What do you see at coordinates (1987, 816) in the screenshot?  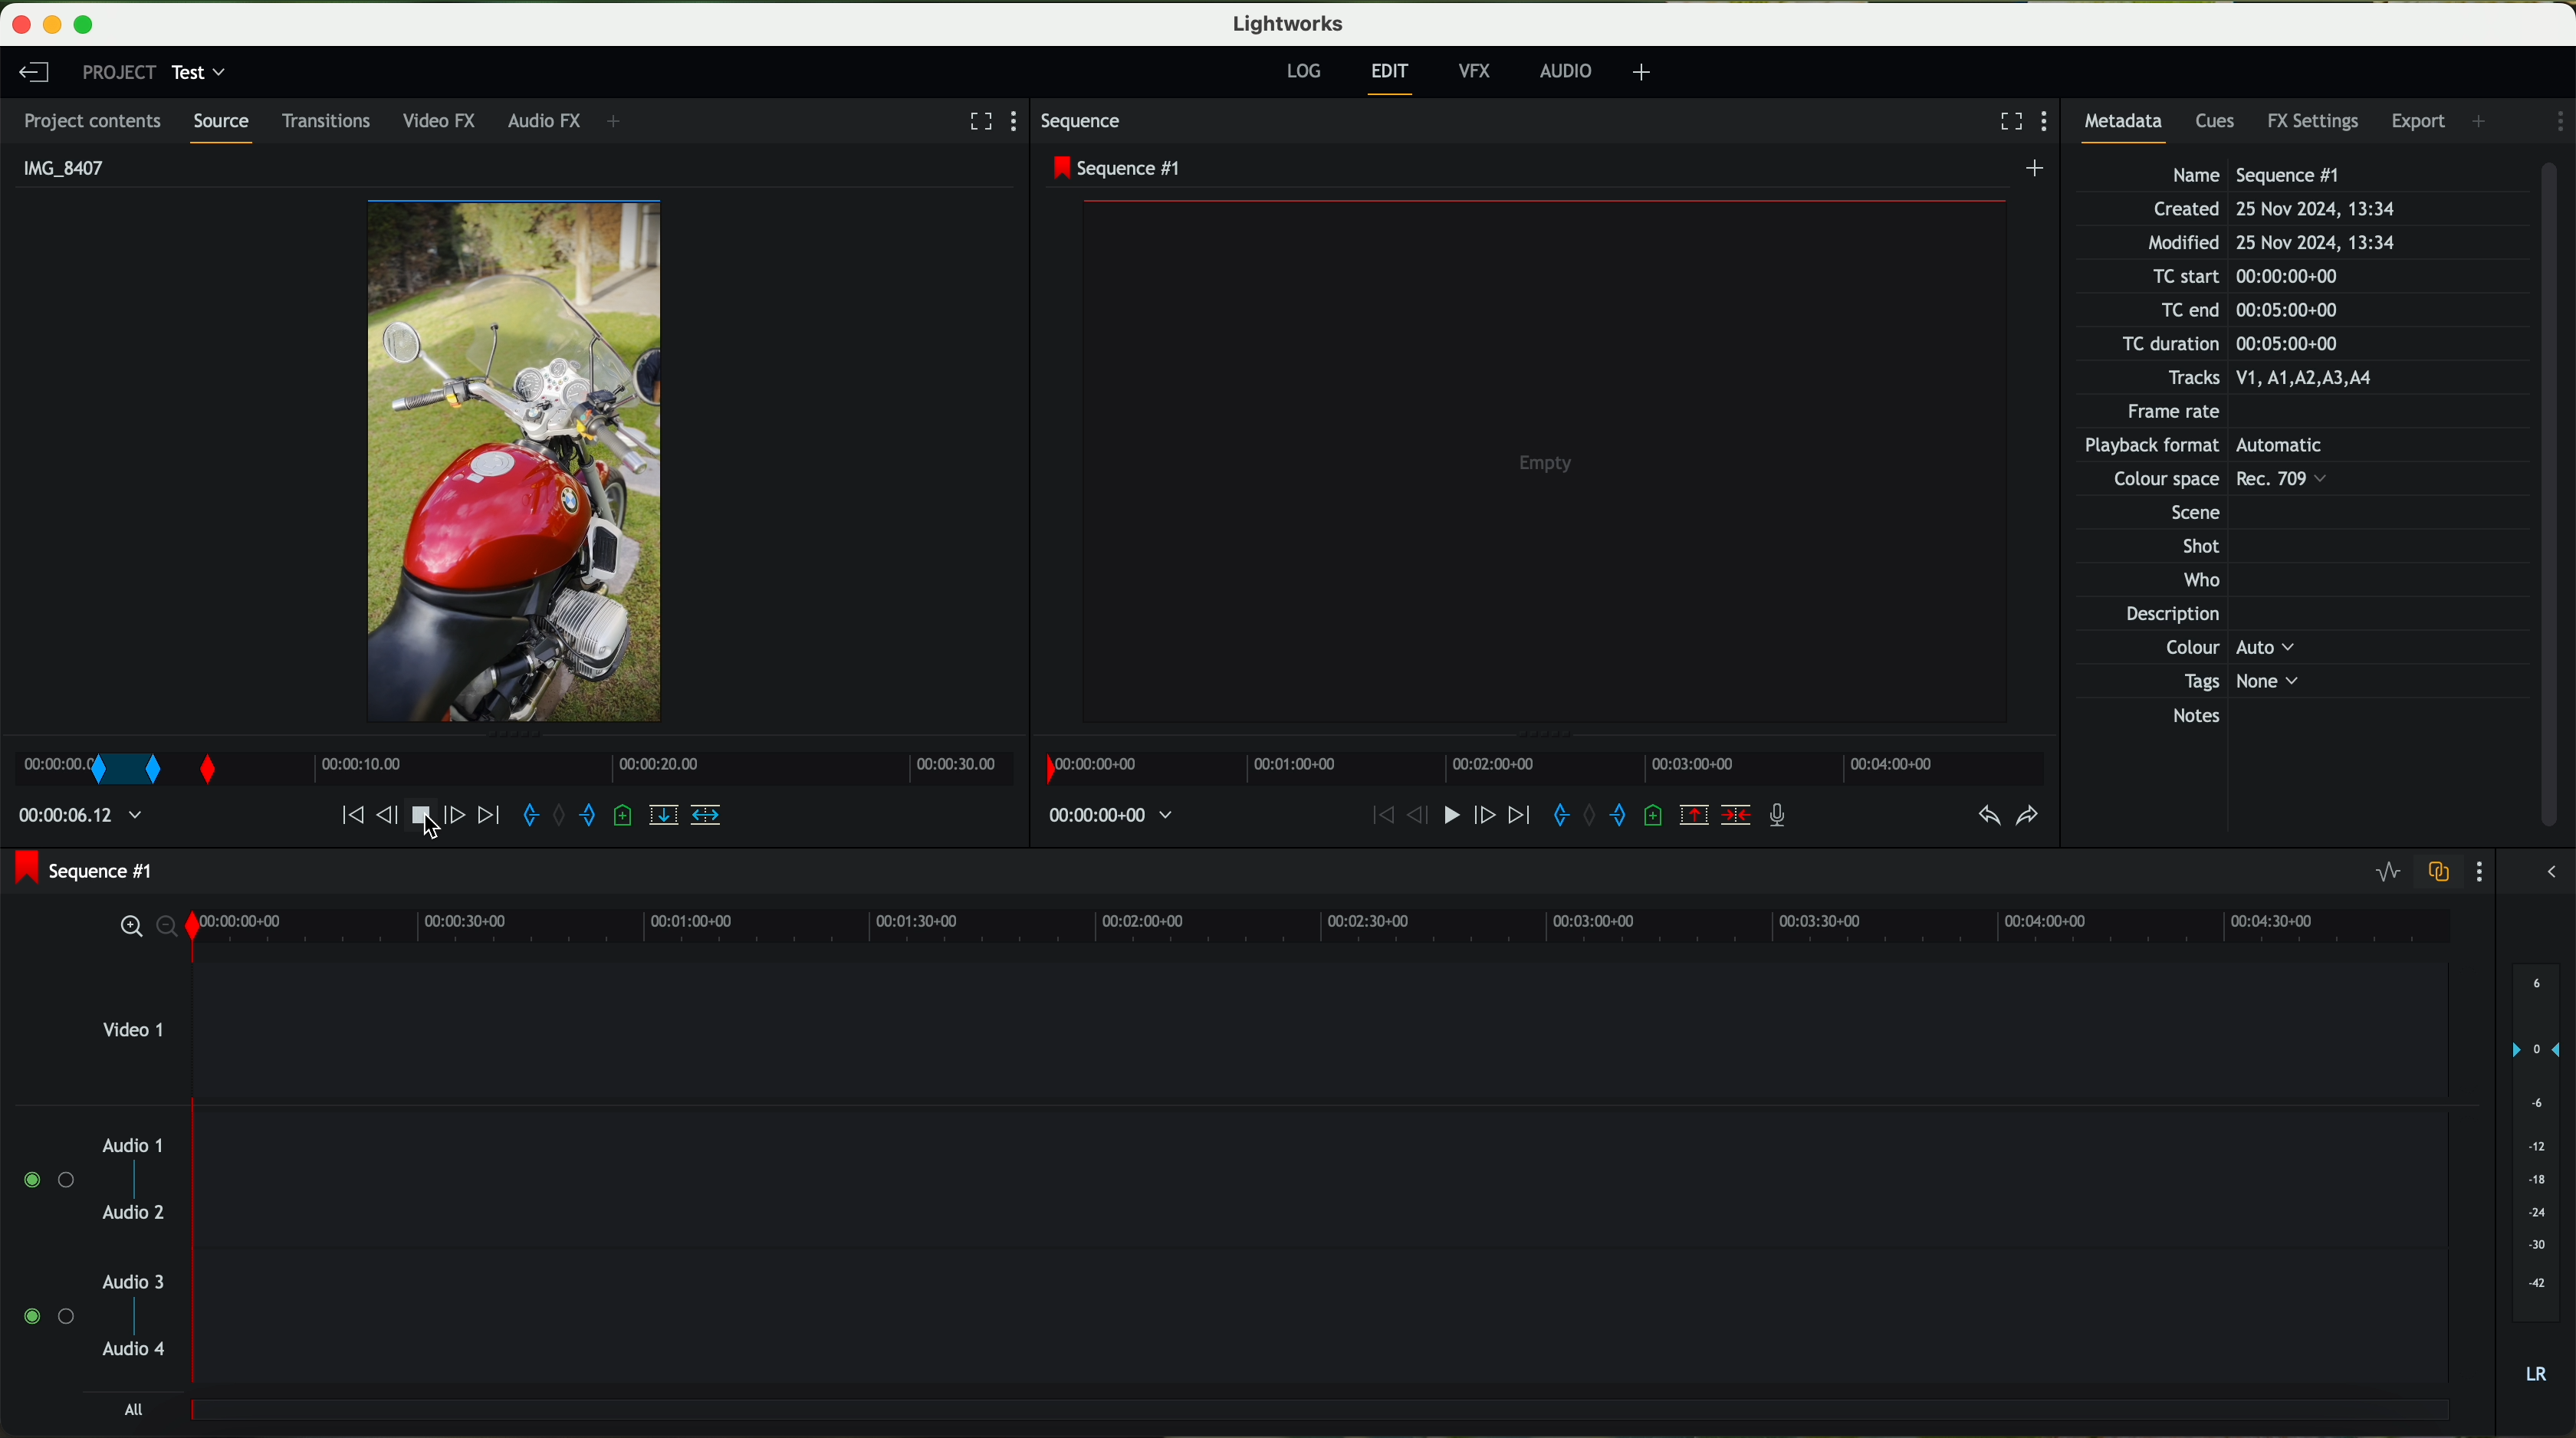 I see `undo` at bounding box center [1987, 816].